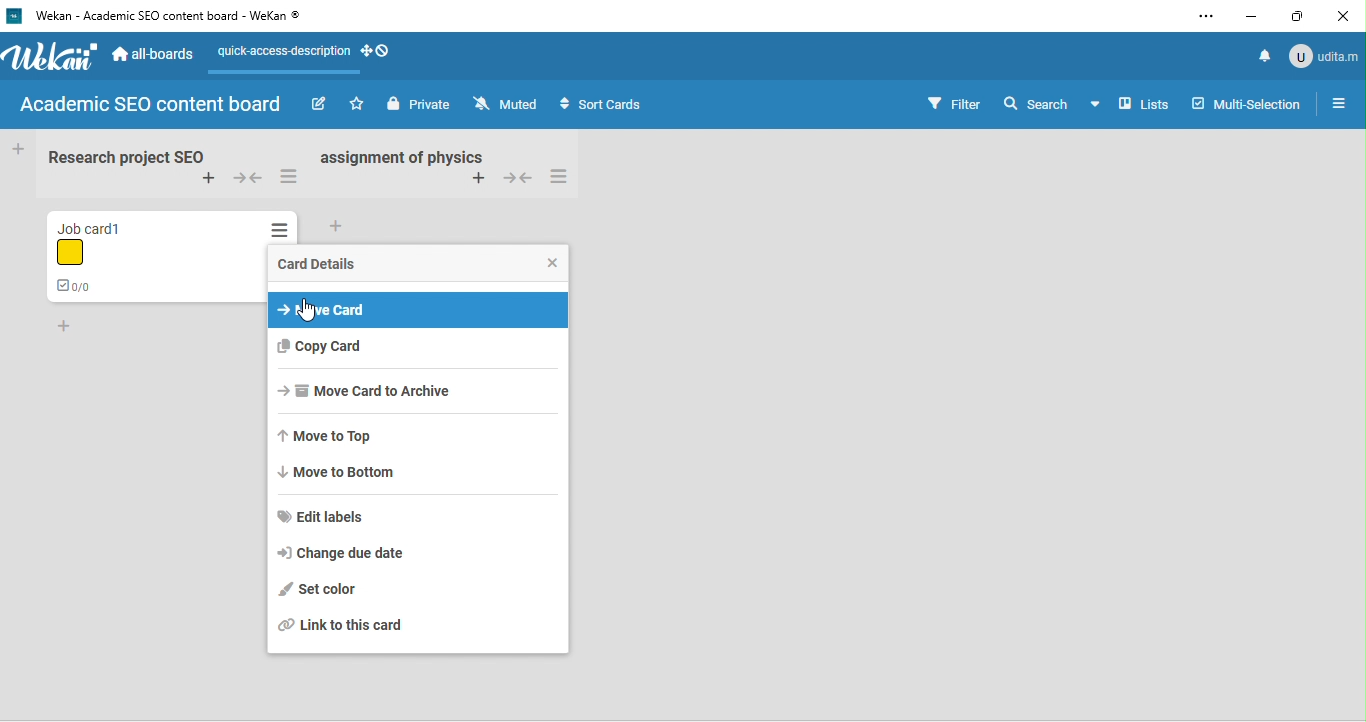  What do you see at coordinates (123, 157) in the screenshot?
I see `Research project SEO` at bounding box center [123, 157].